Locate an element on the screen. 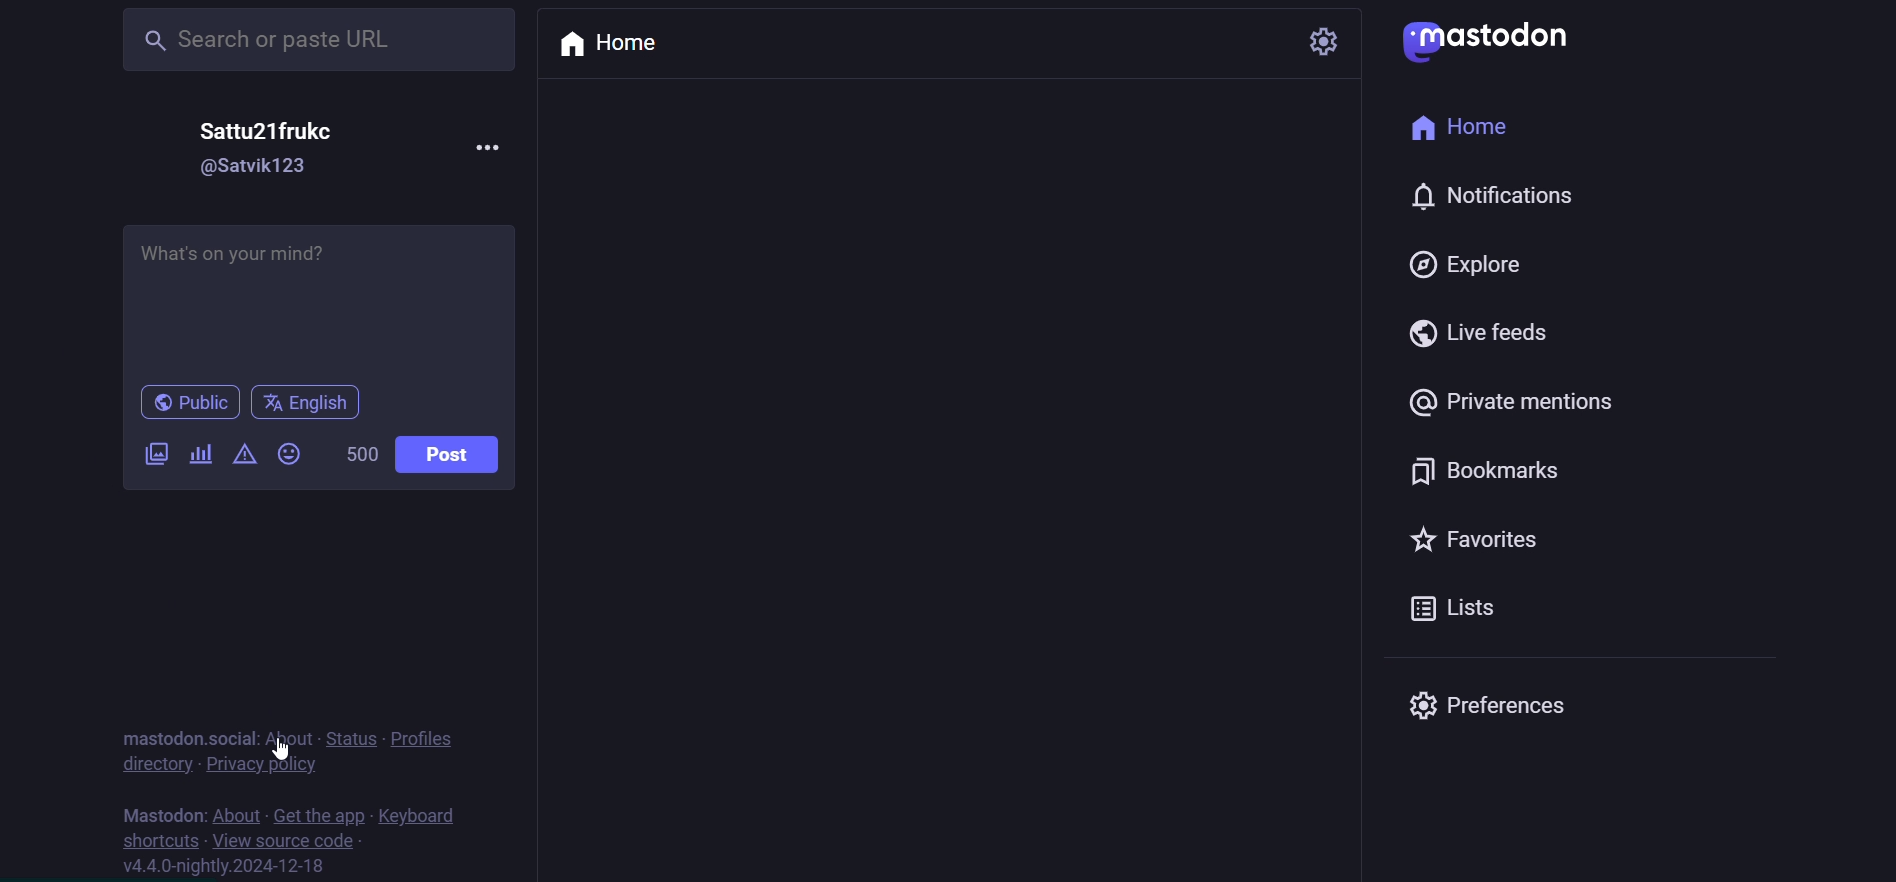 This screenshot has height=882, width=1896. privacy policy is located at coordinates (263, 764).